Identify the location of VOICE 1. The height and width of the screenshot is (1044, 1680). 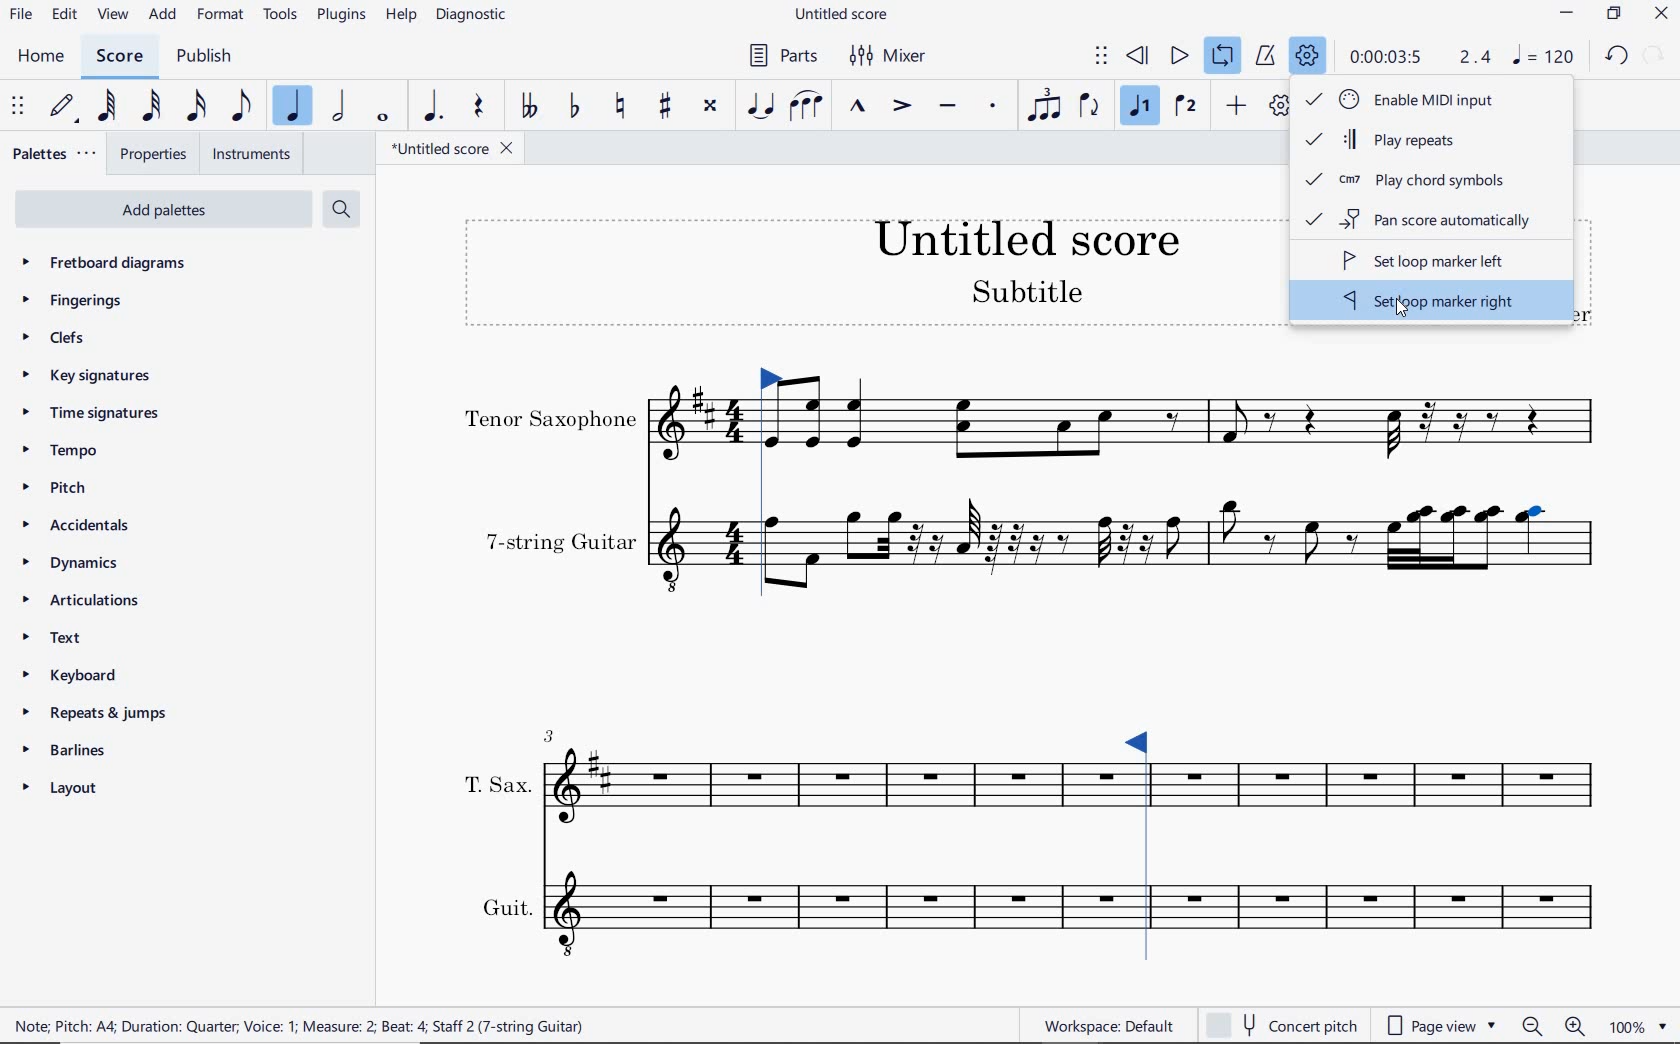
(1141, 107).